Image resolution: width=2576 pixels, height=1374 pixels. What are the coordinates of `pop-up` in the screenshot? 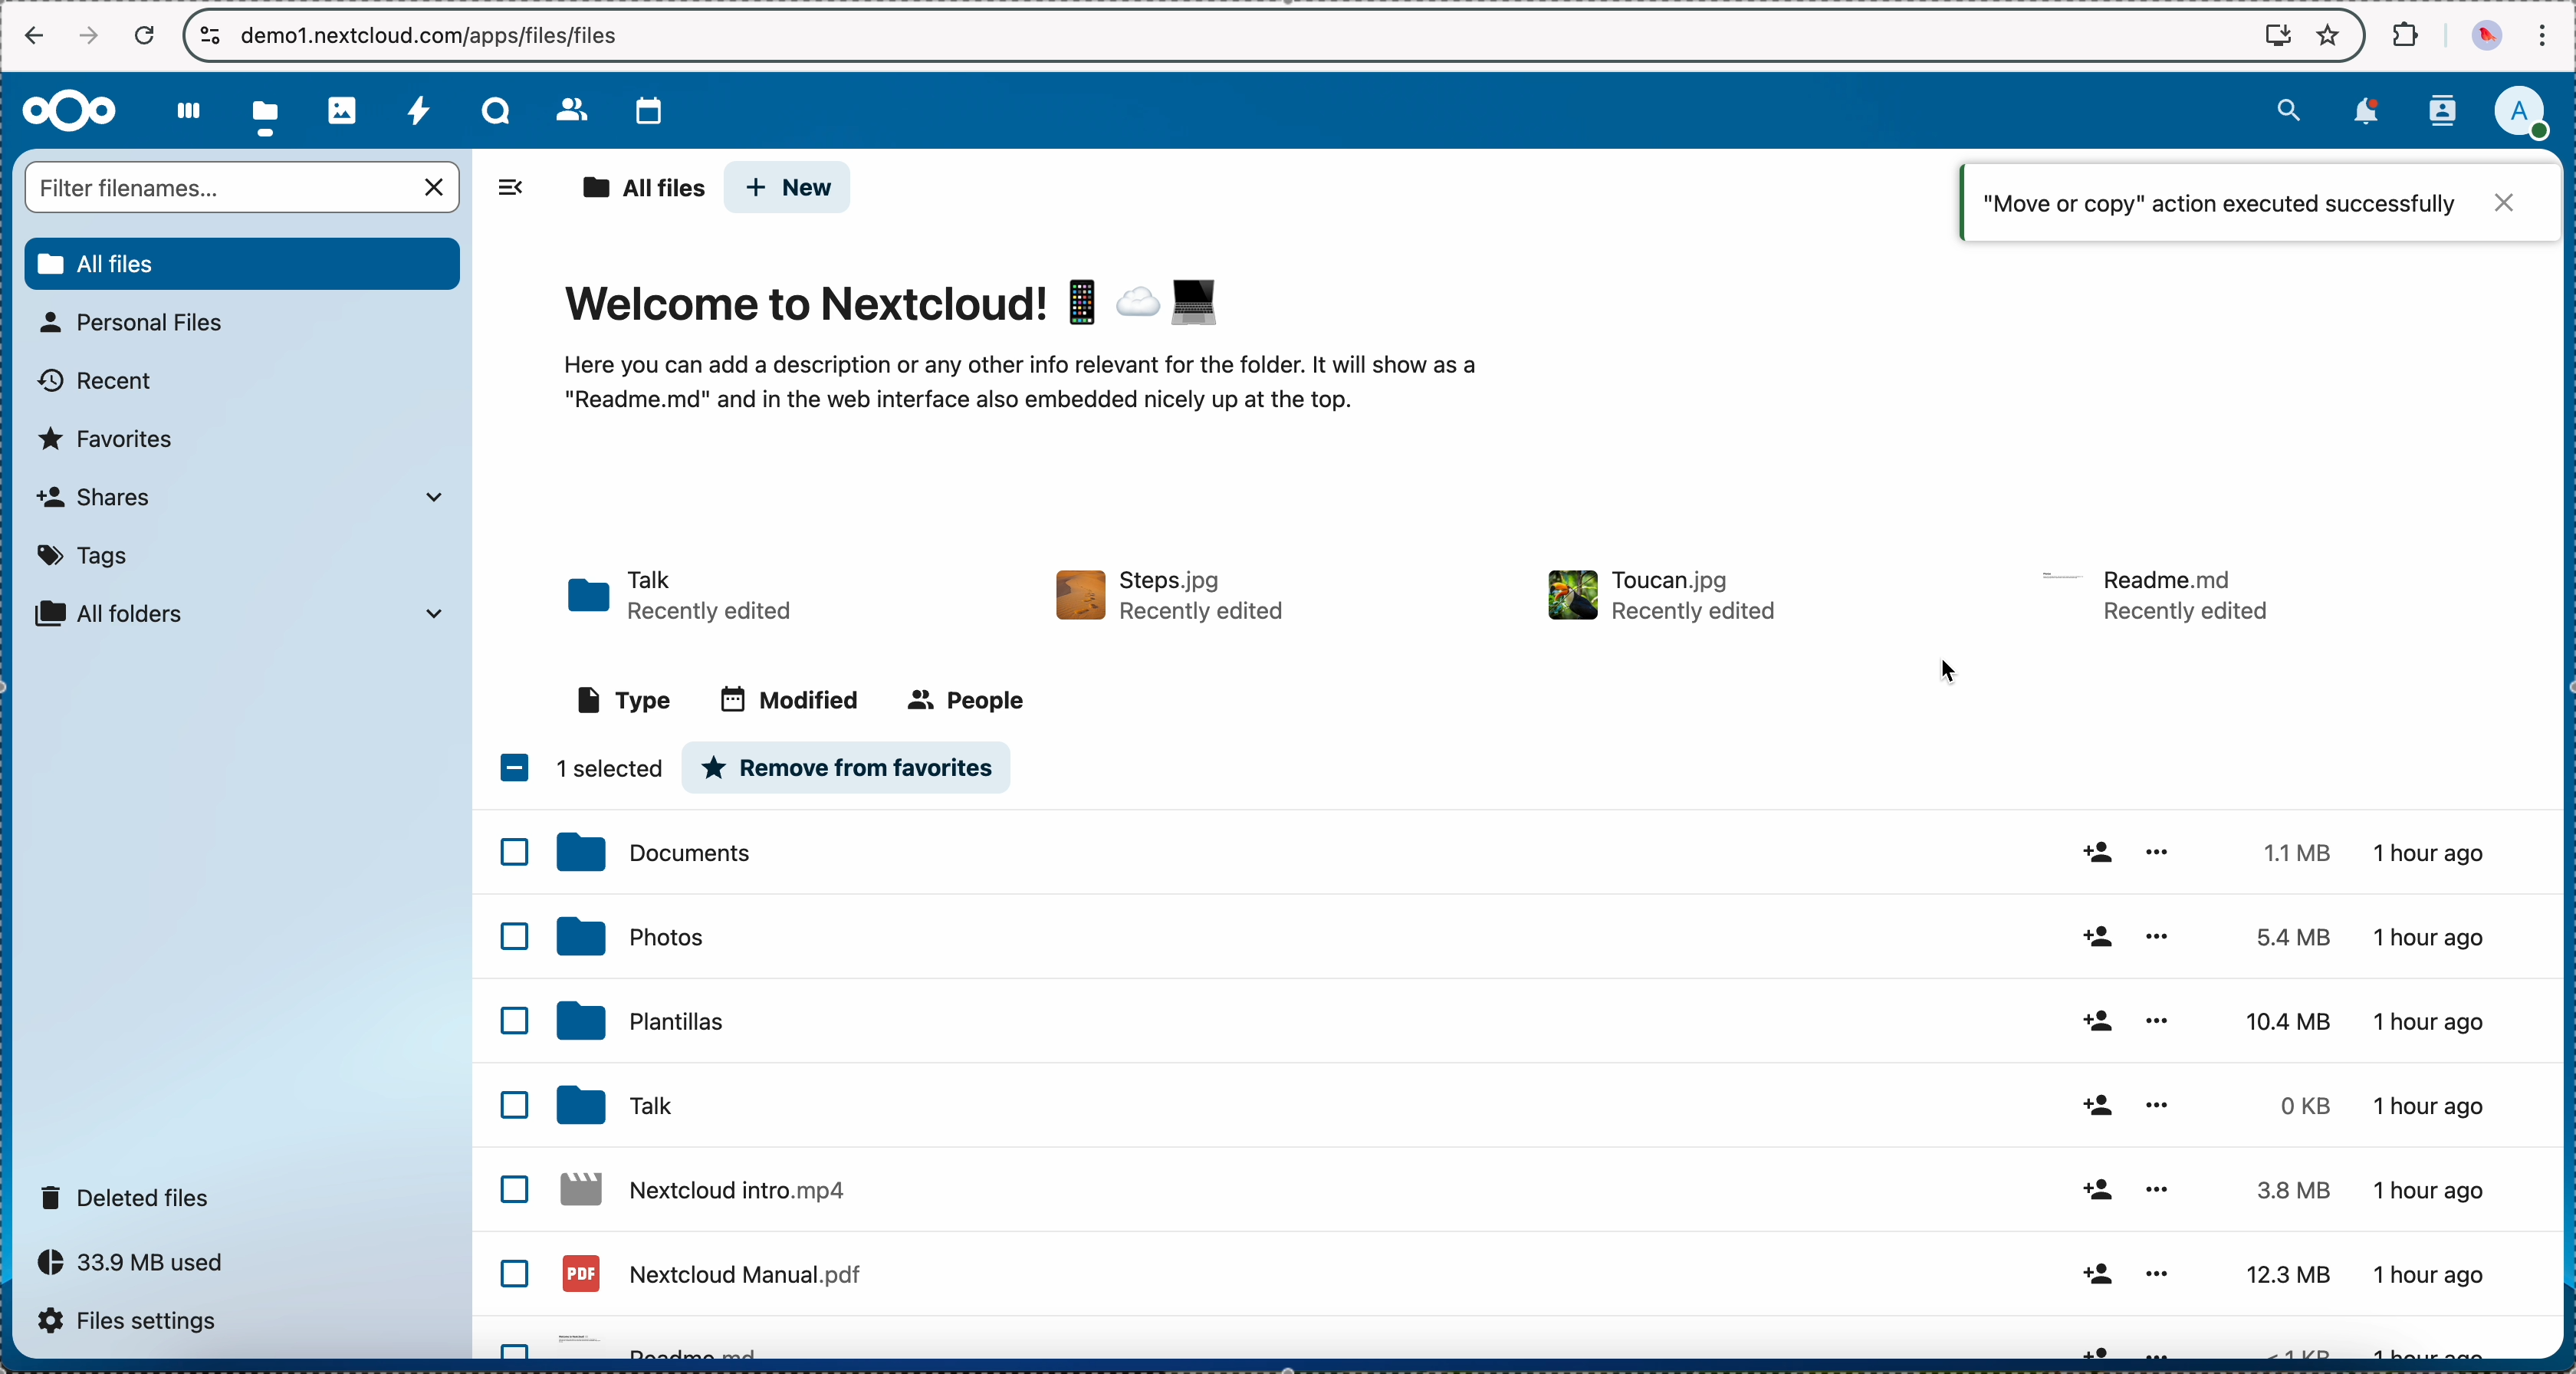 It's located at (2257, 202).